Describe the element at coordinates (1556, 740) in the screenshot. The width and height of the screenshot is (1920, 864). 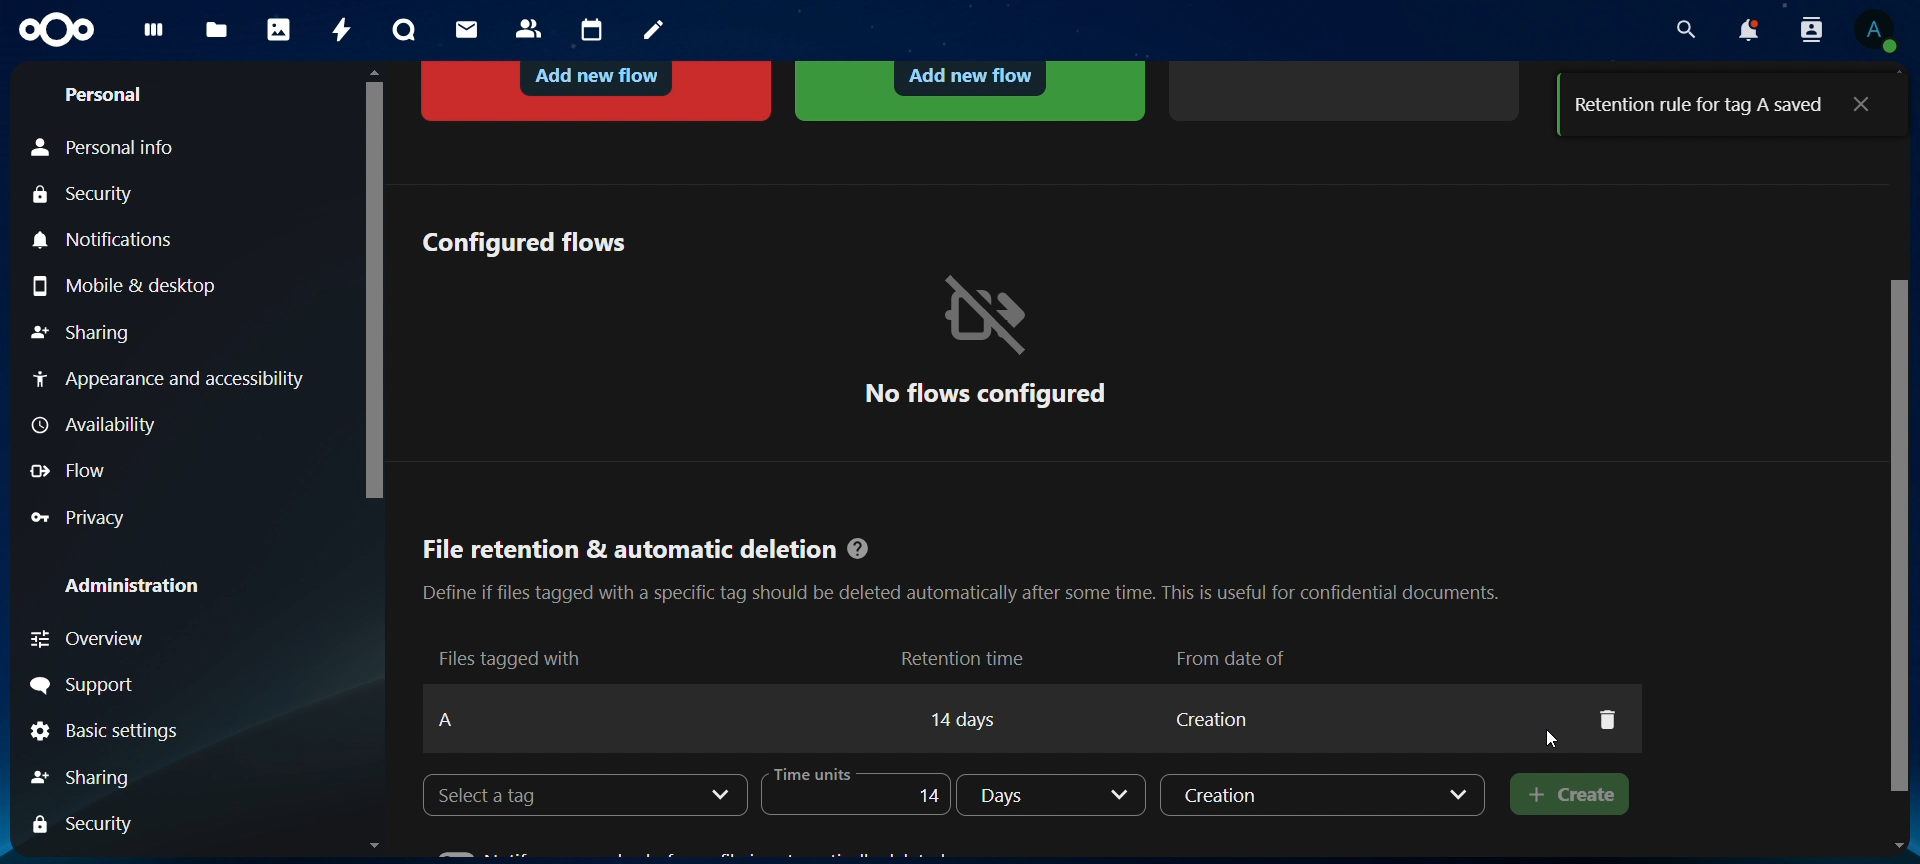
I see `cursor` at that location.